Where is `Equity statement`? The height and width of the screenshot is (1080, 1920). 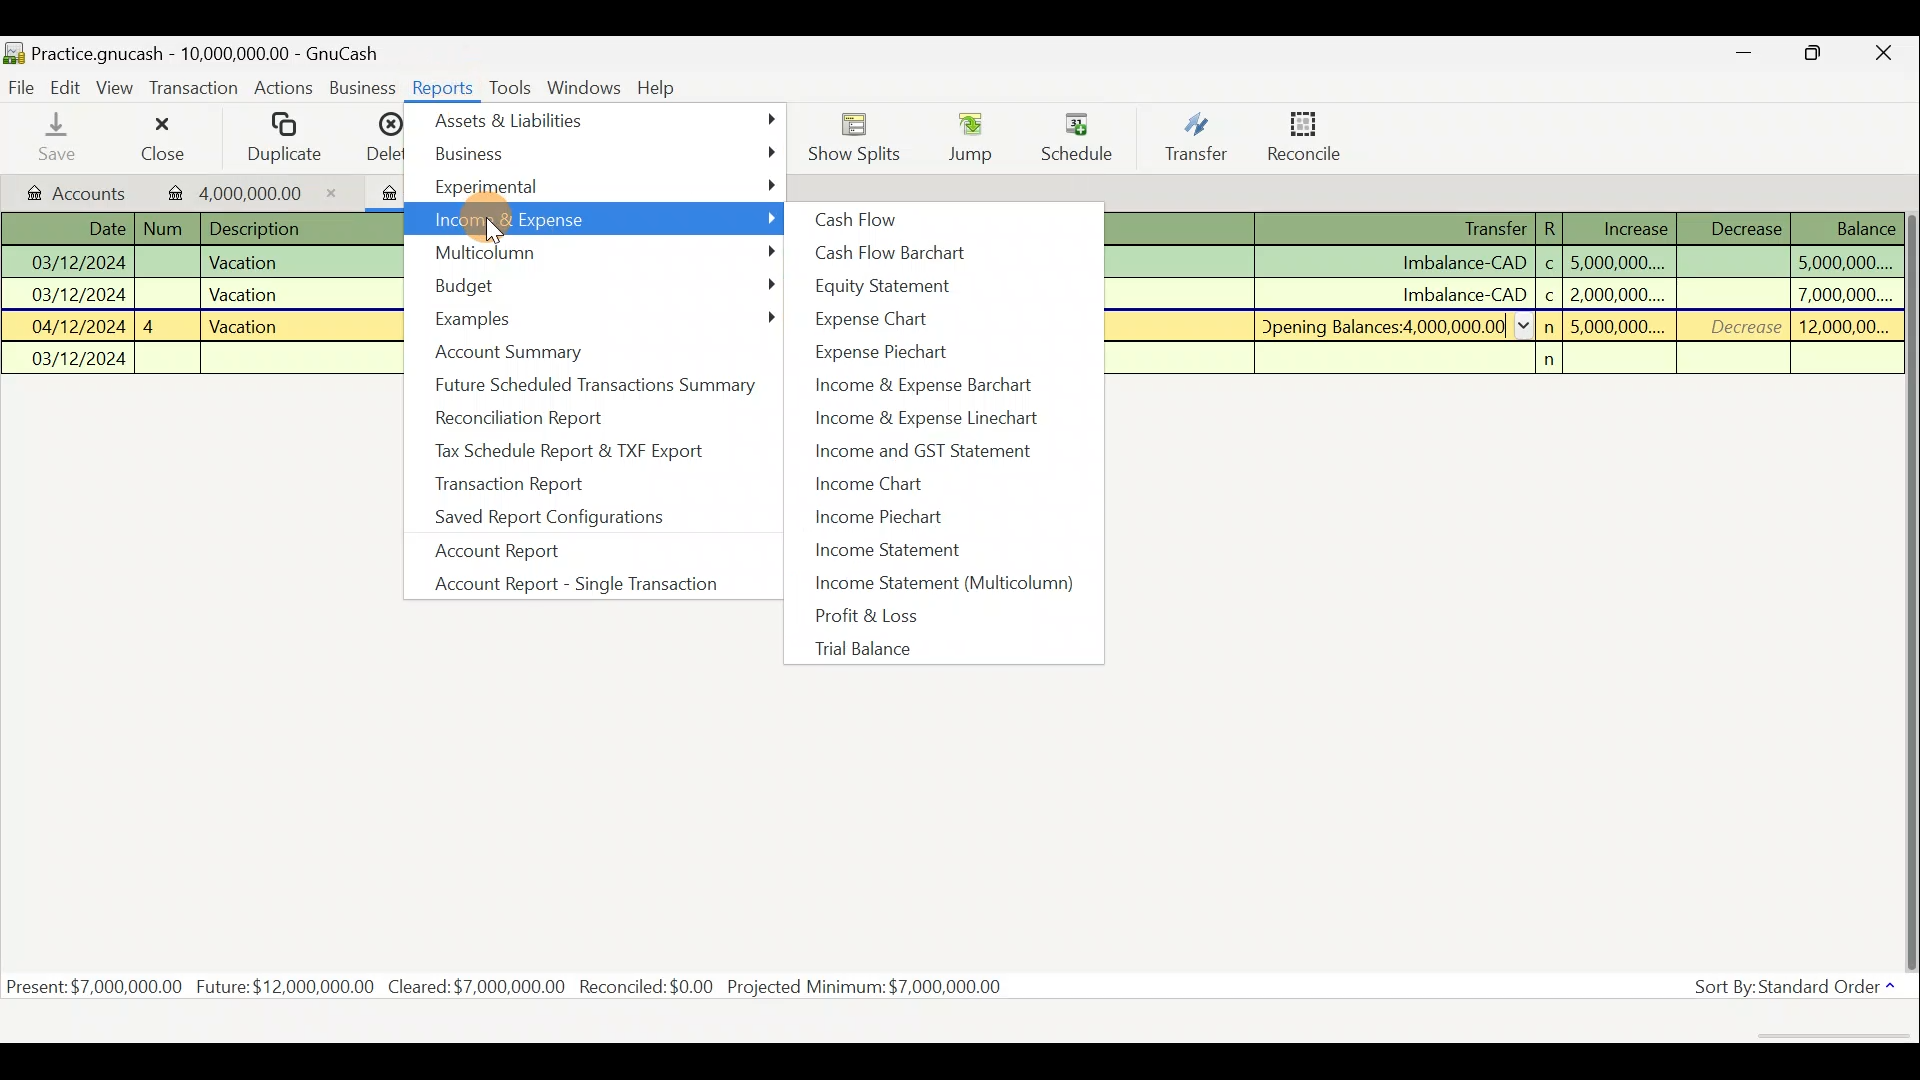
Equity statement is located at coordinates (895, 285).